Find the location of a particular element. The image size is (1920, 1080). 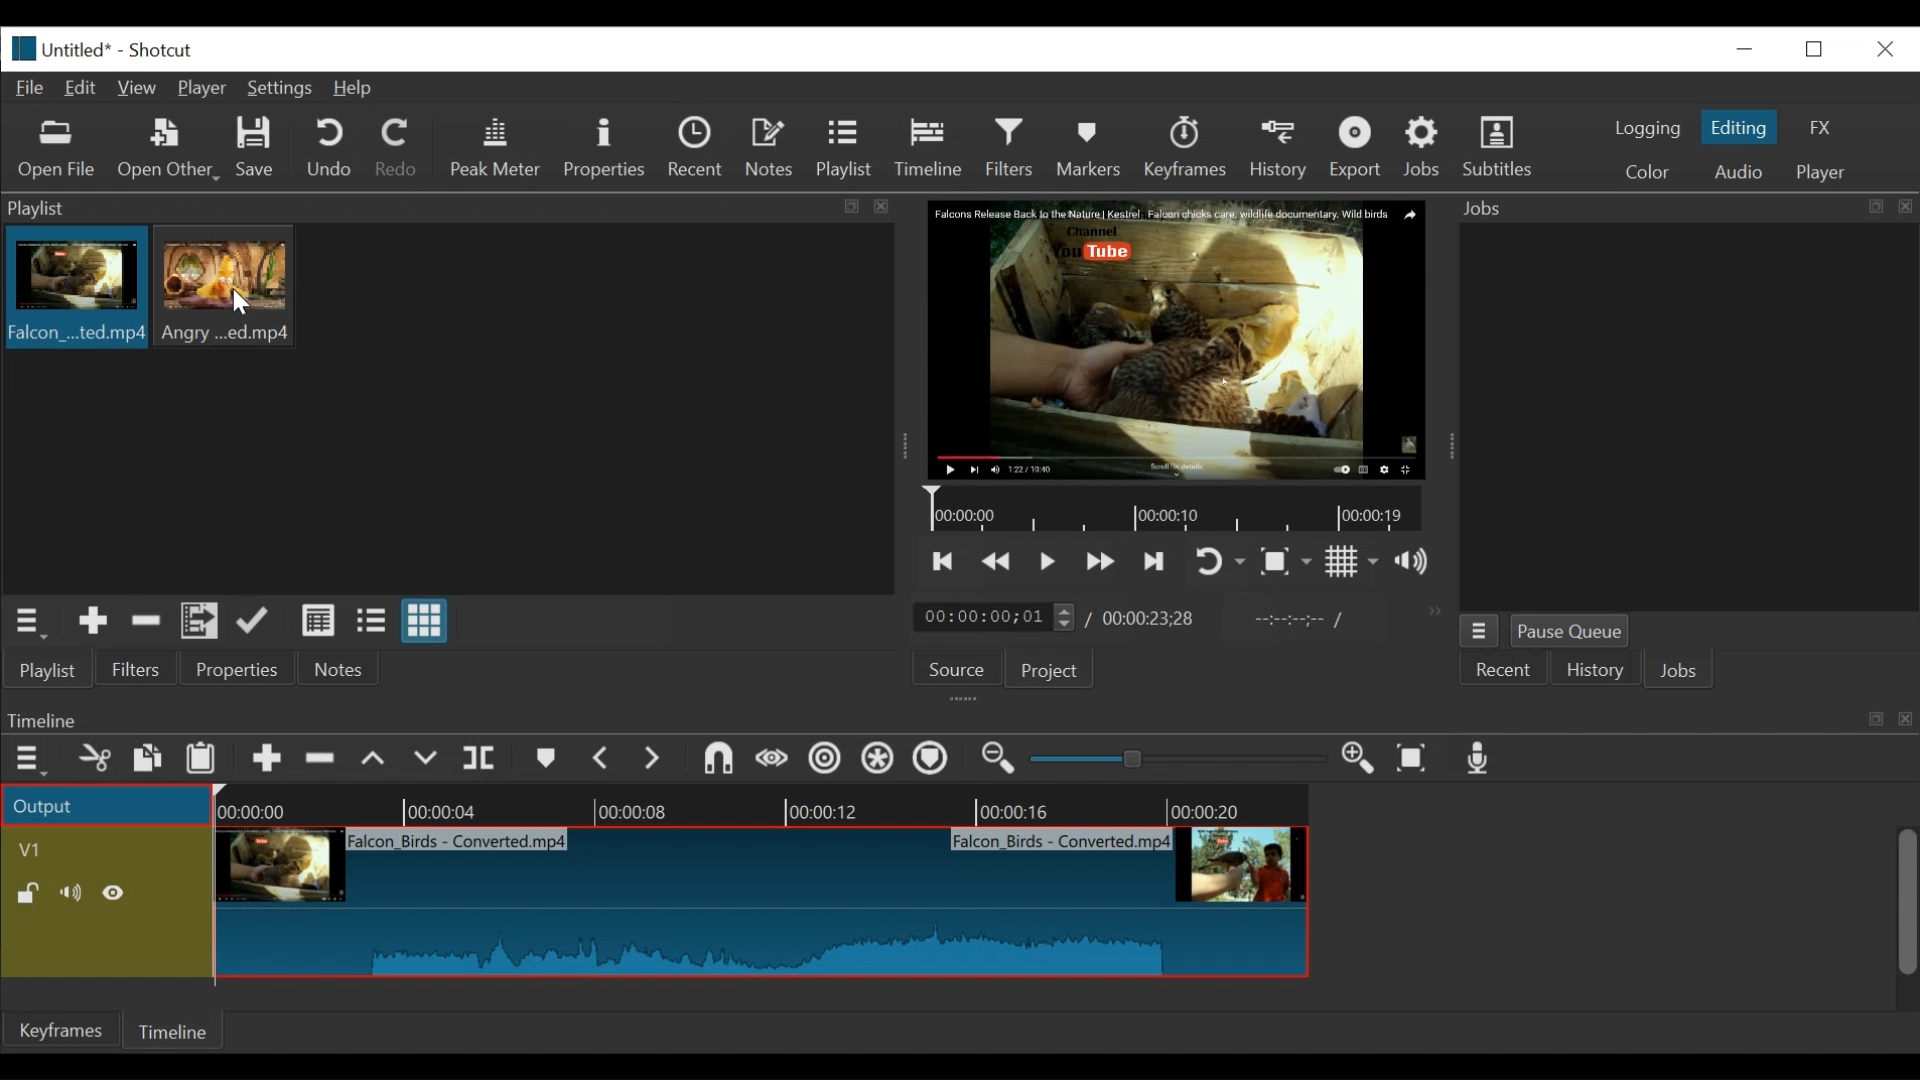

close is located at coordinates (1883, 47).